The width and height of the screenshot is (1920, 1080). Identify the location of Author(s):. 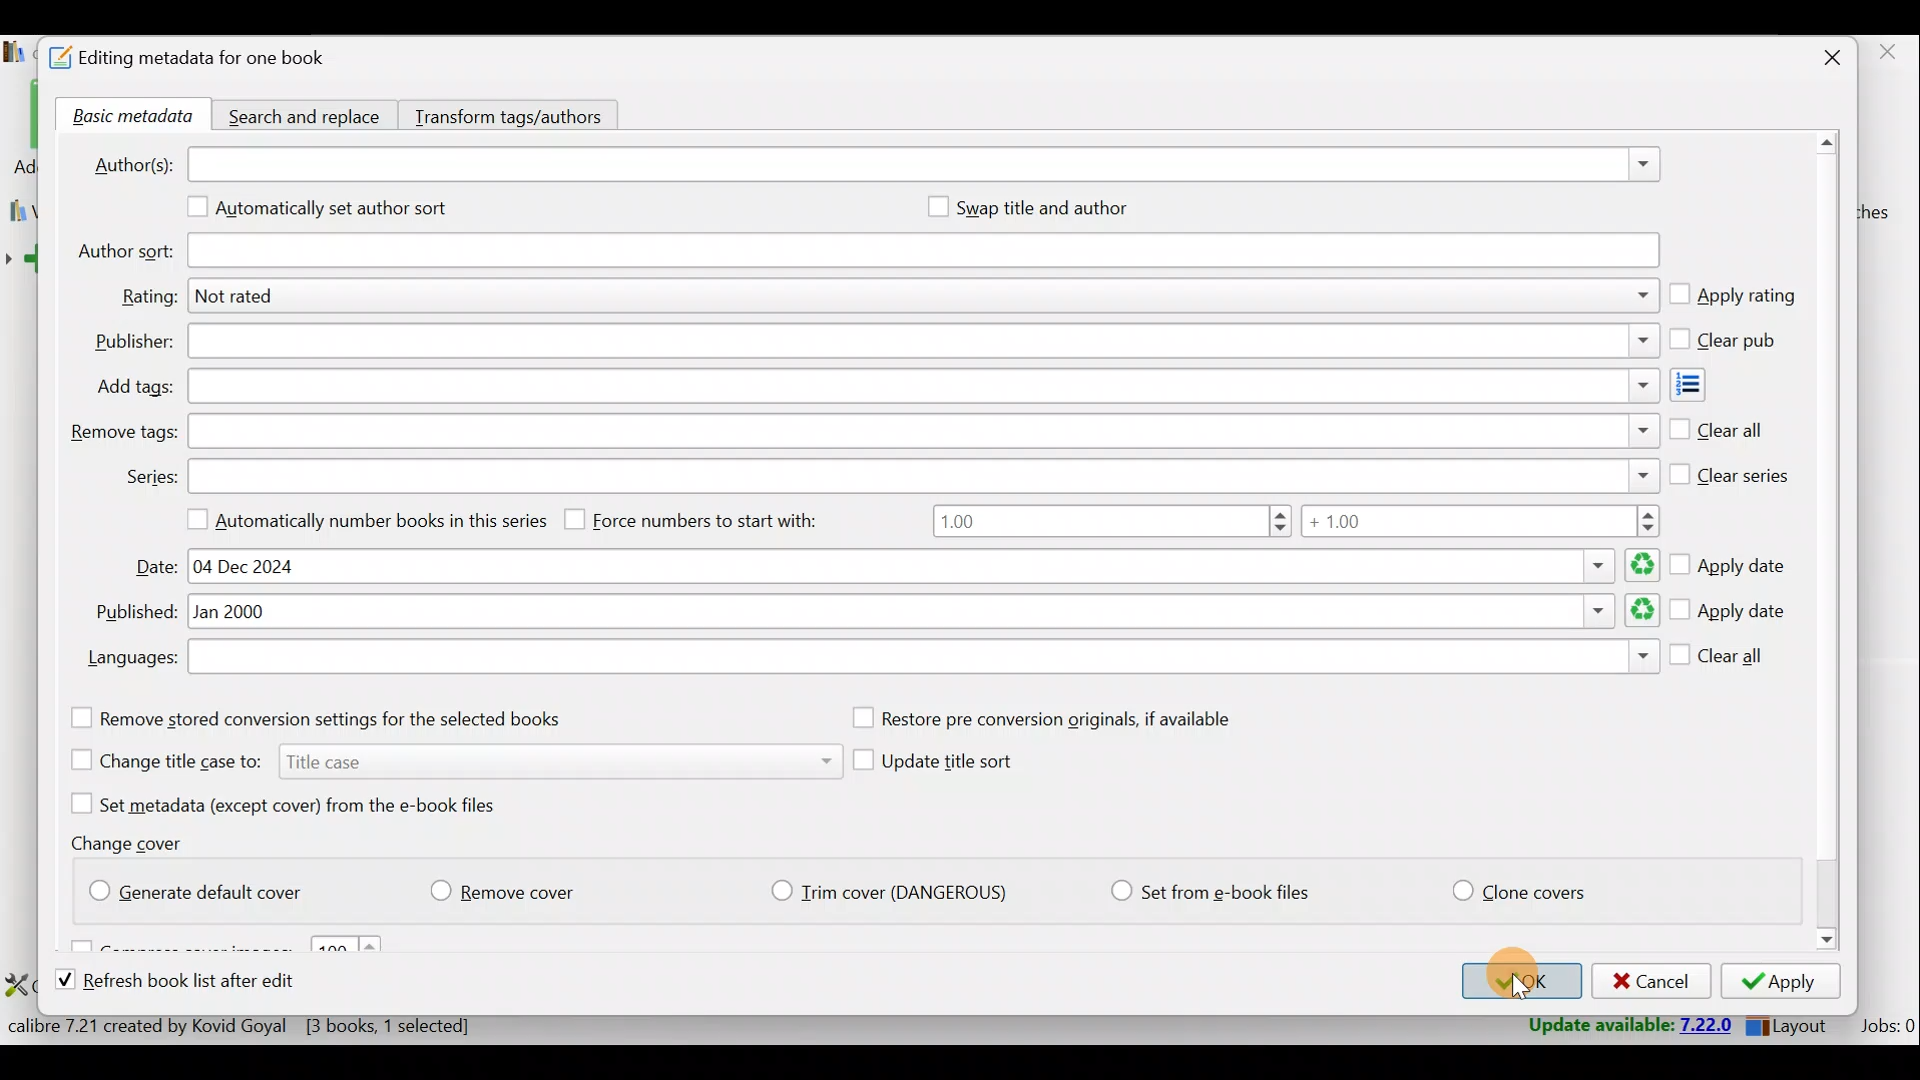
(133, 162).